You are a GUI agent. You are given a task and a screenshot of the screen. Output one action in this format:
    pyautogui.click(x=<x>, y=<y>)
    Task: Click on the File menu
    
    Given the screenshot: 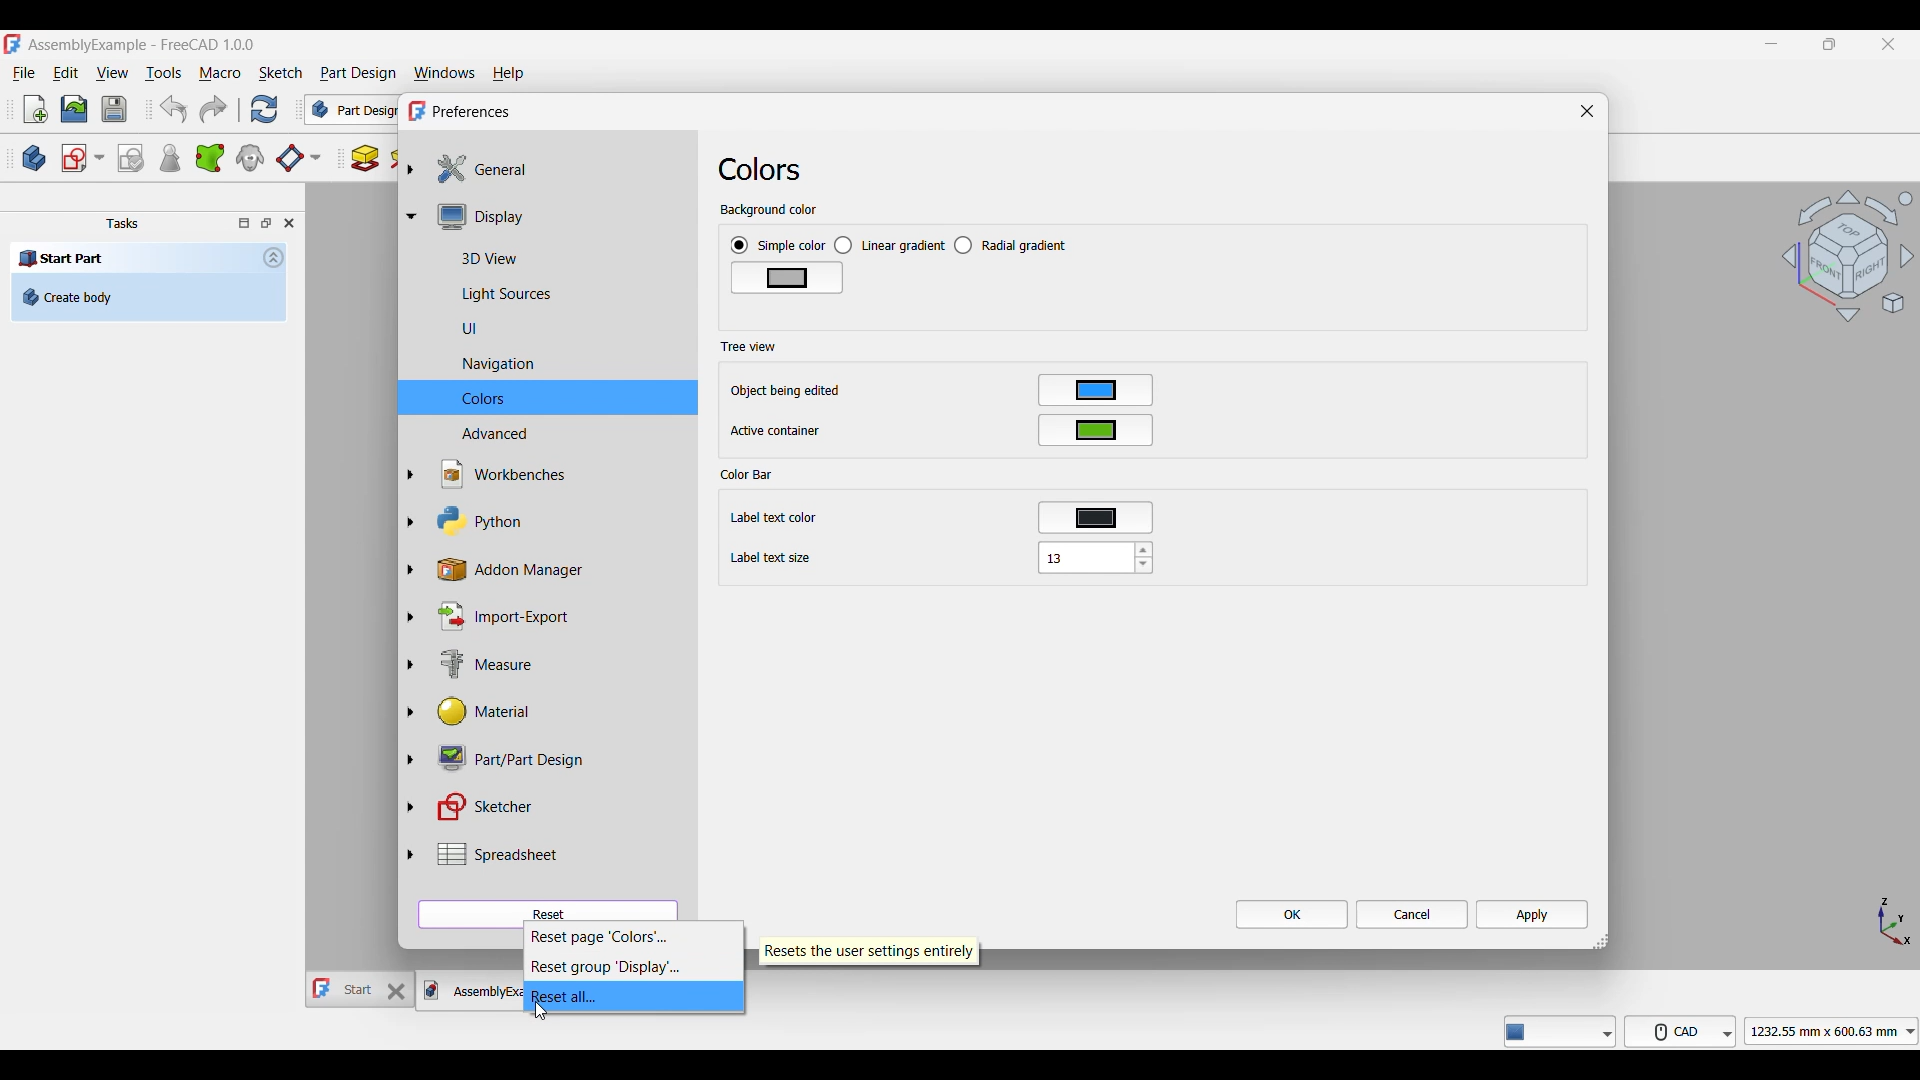 What is the action you would take?
    pyautogui.click(x=24, y=73)
    